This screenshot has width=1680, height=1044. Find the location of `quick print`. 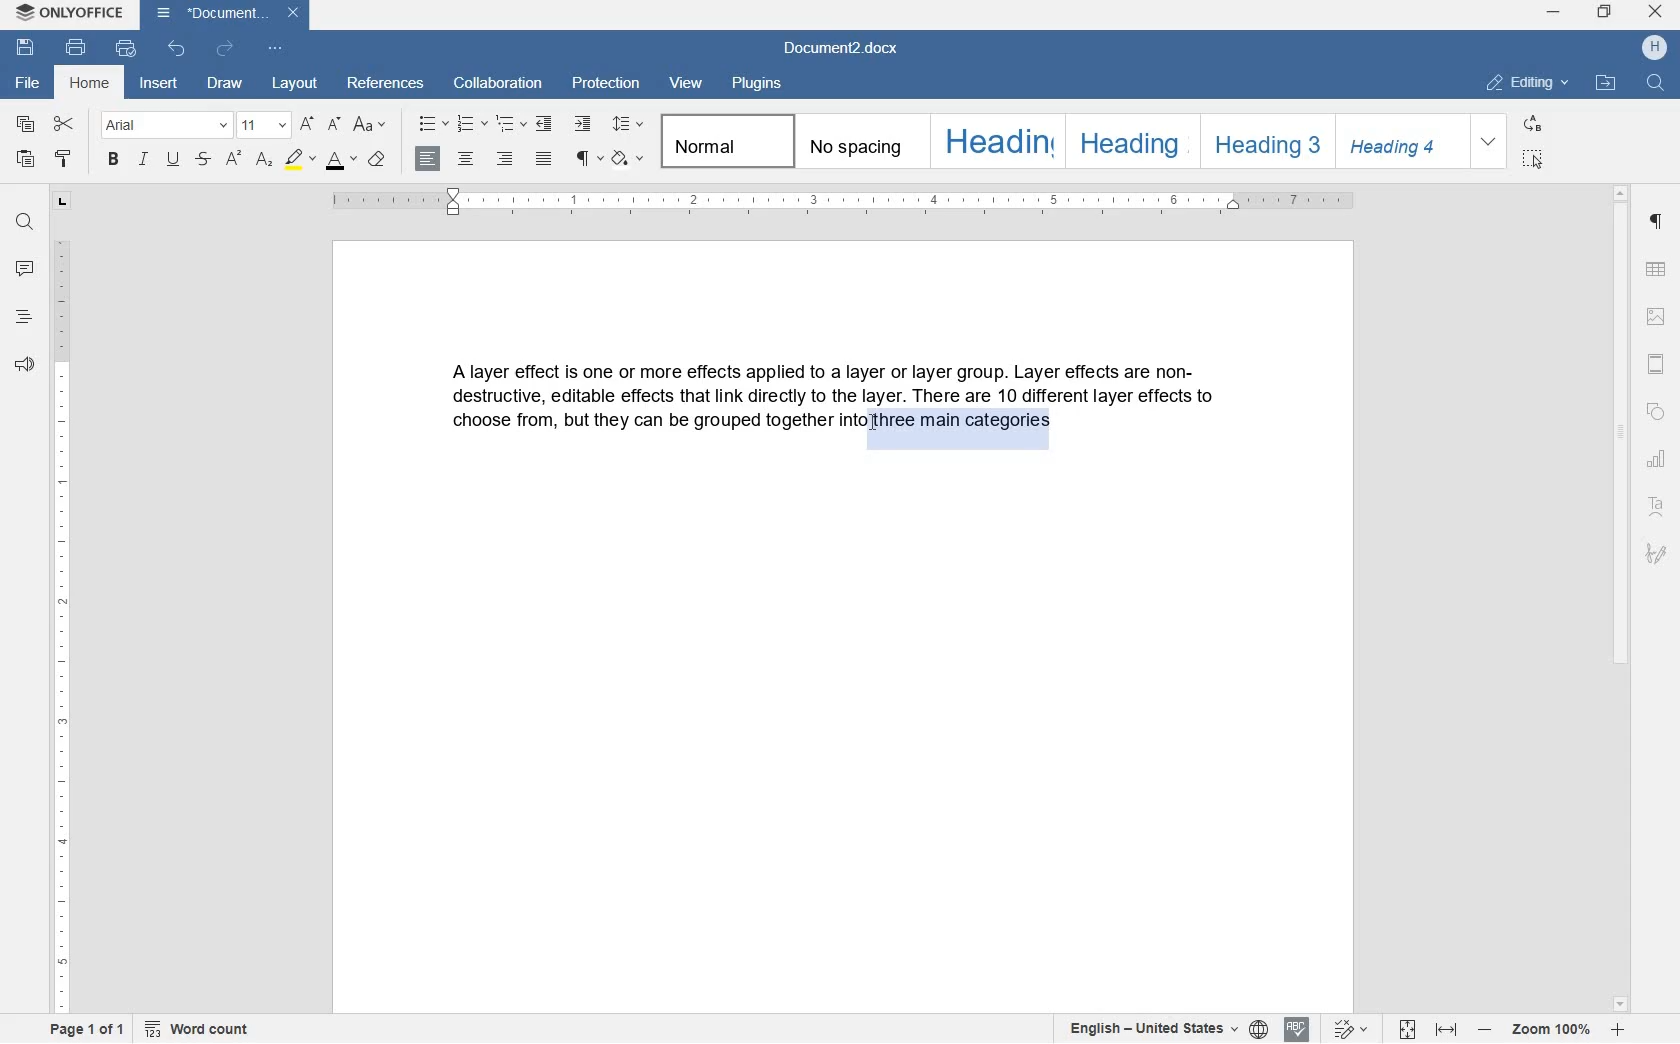

quick print is located at coordinates (126, 49).